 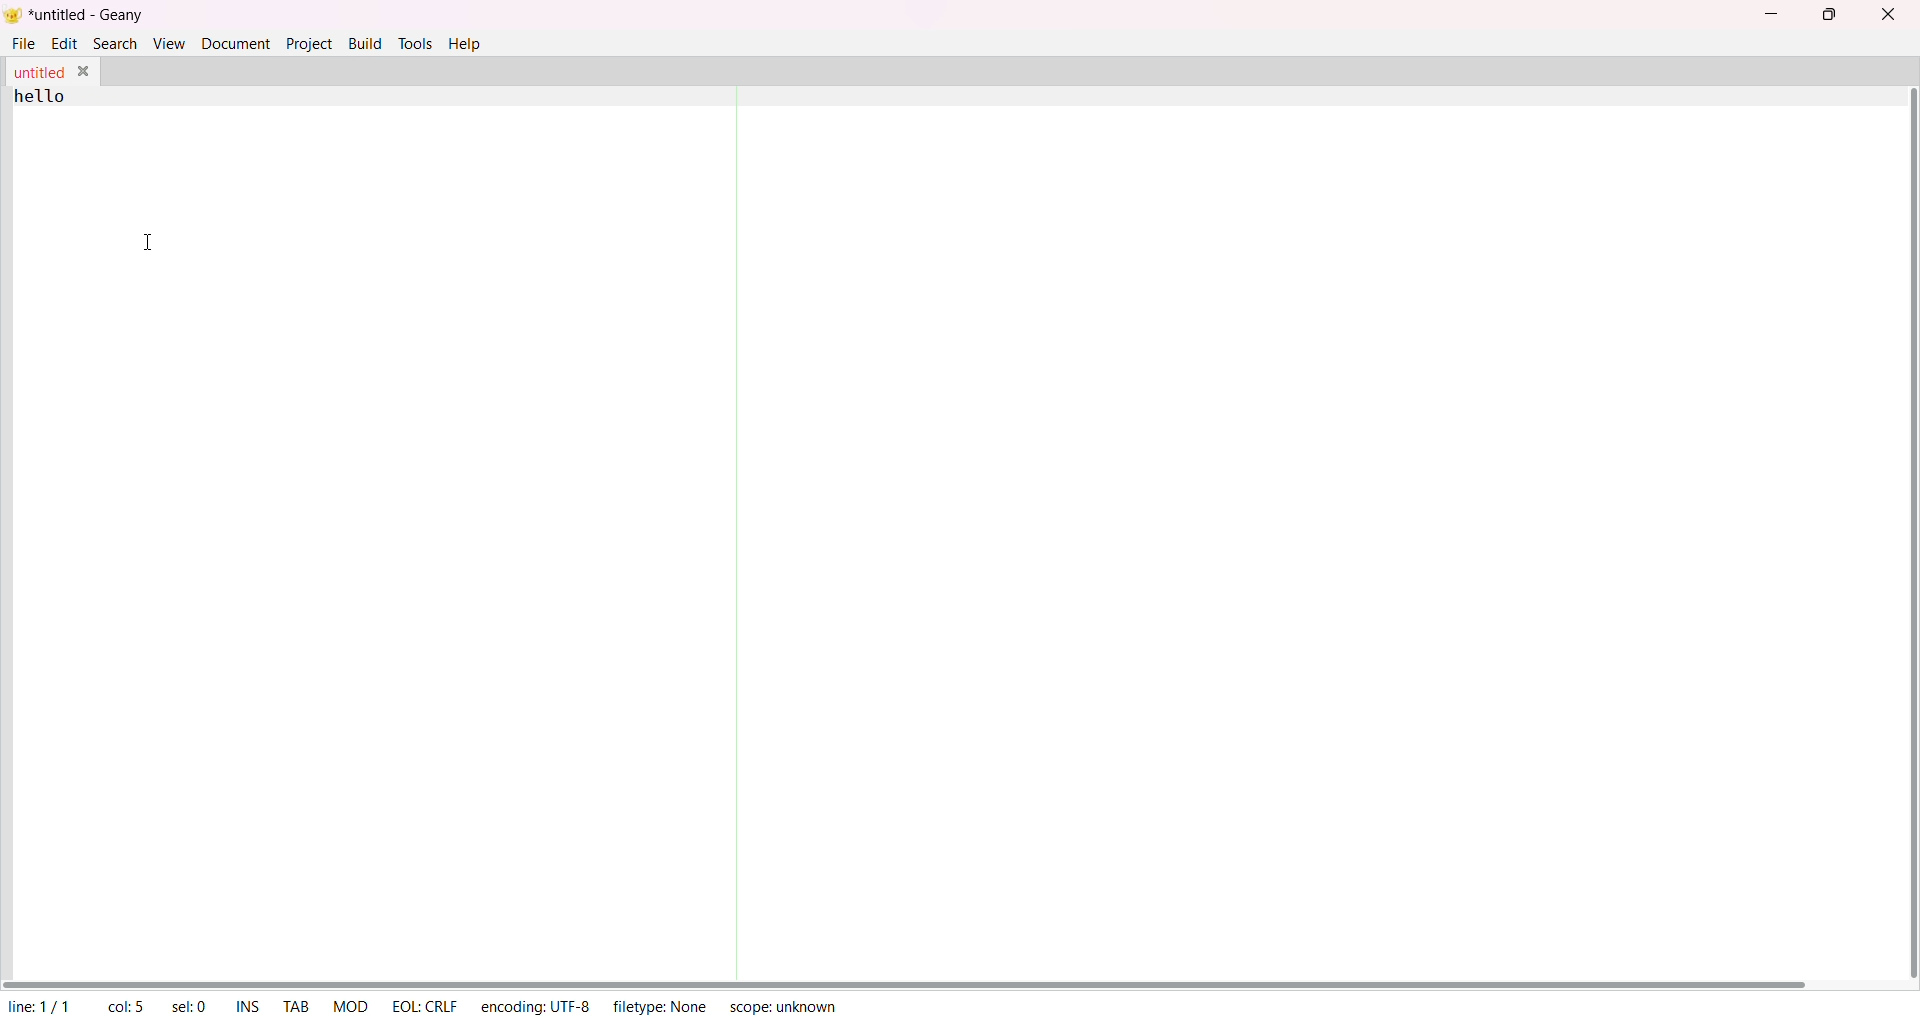 What do you see at coordinates (1769, 17) in the screenshot?
I see `minimize` at bounding box center [1769, 17].